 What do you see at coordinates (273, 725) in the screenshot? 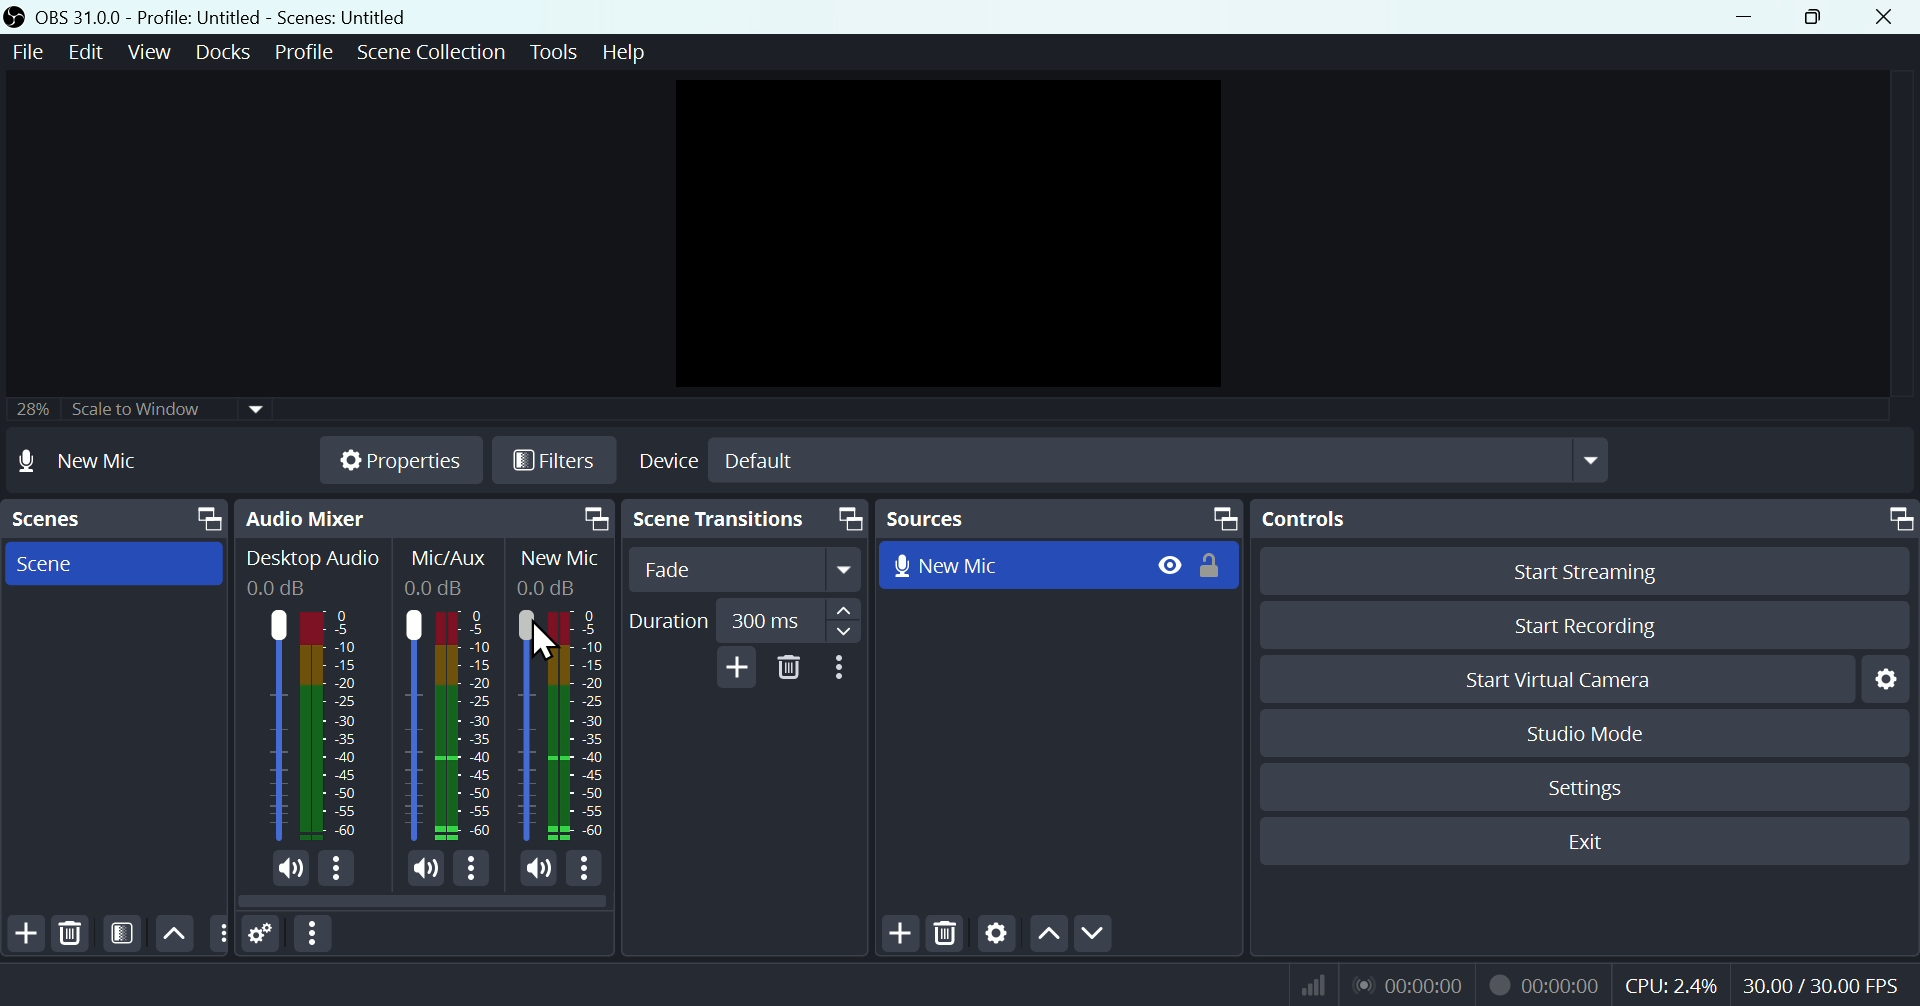
I see `Desktop Audio` at bounding box center [273, 725].